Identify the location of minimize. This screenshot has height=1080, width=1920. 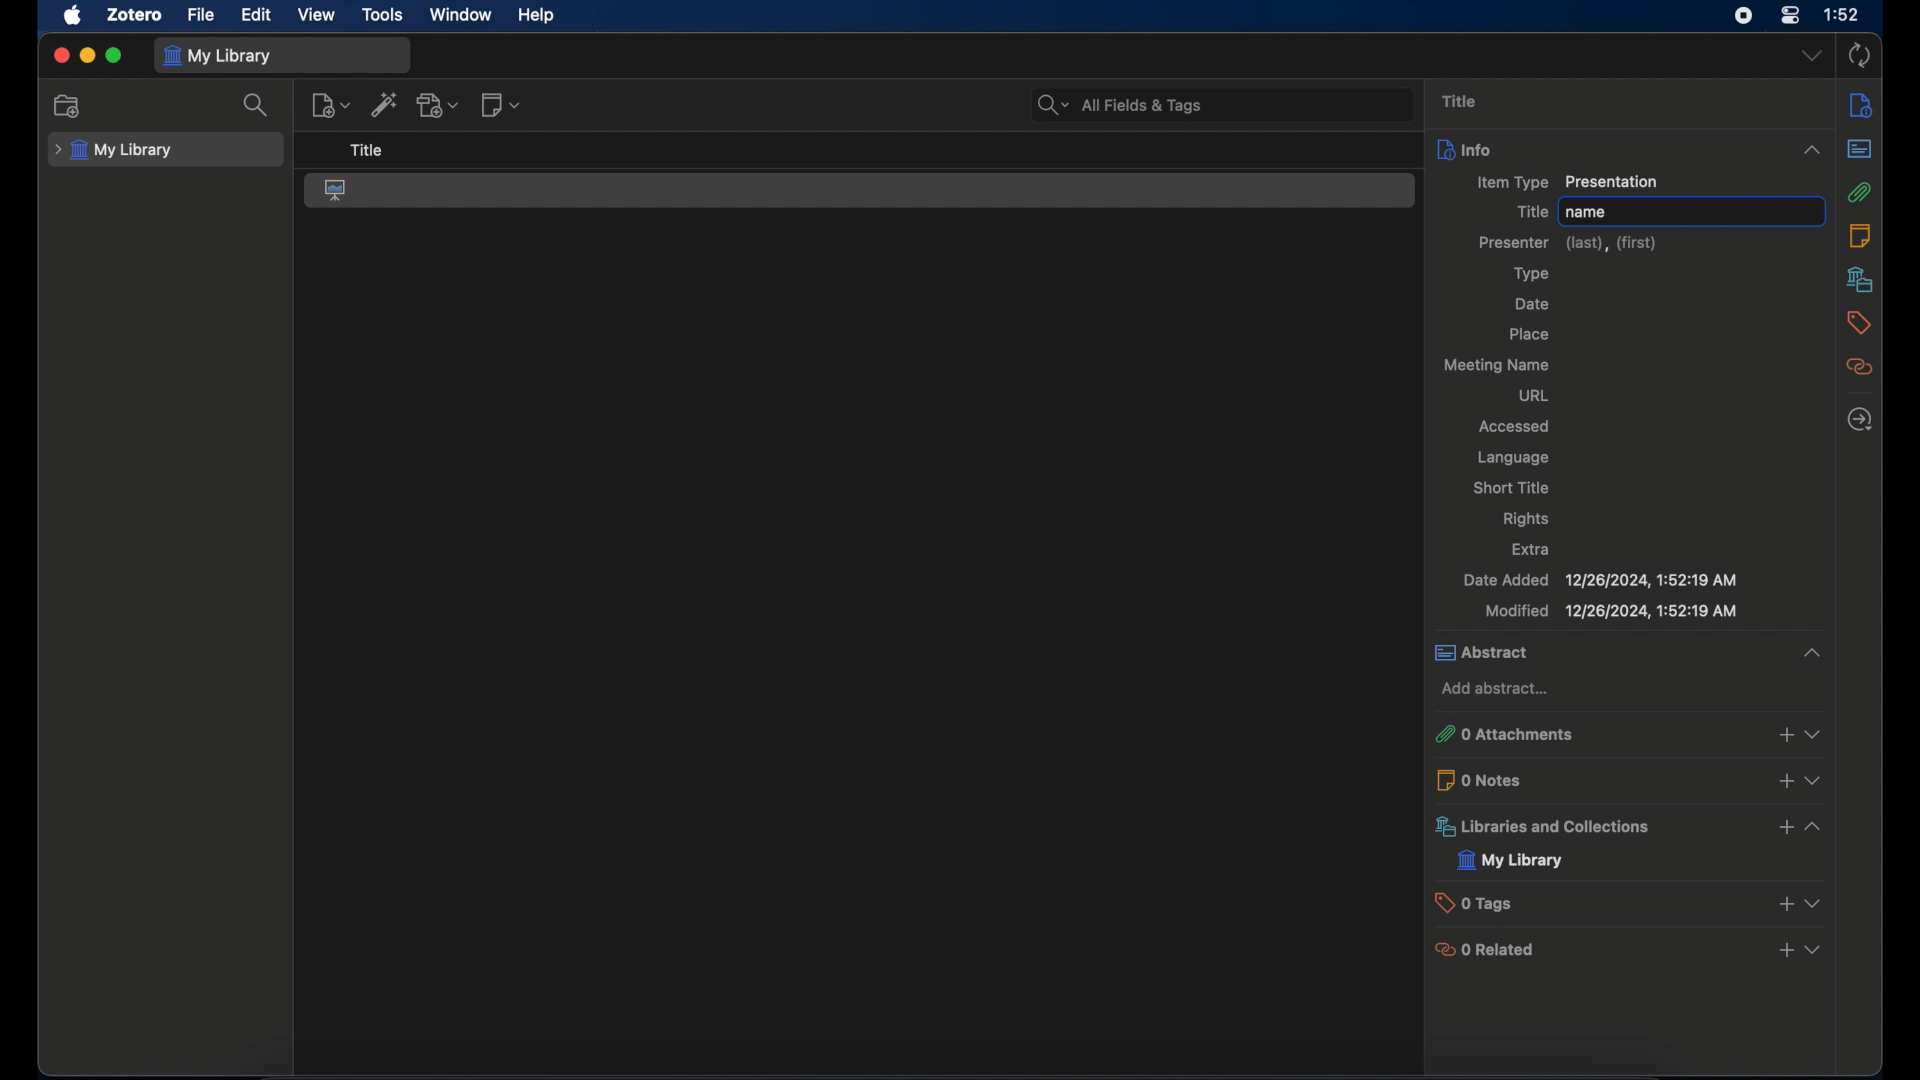
(86, 55).